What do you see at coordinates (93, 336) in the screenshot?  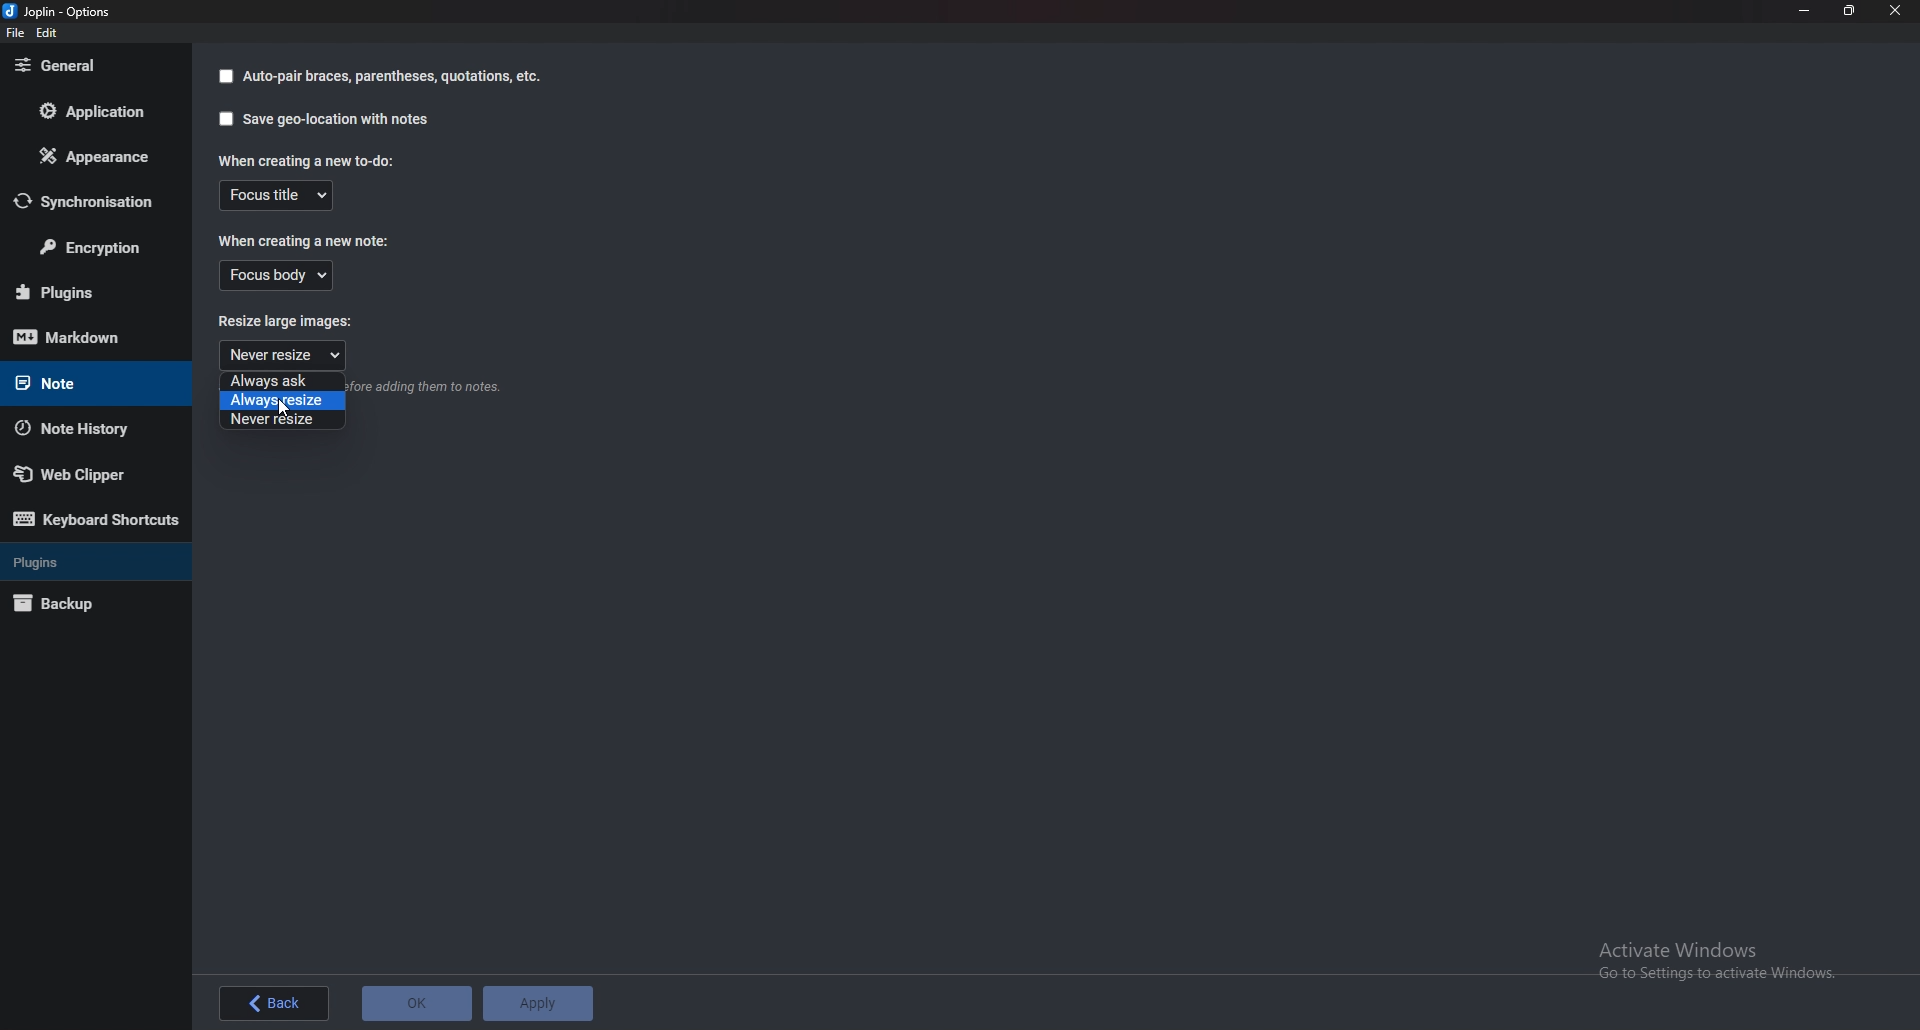 I see `Mark down` at bounding box center [93, 336].